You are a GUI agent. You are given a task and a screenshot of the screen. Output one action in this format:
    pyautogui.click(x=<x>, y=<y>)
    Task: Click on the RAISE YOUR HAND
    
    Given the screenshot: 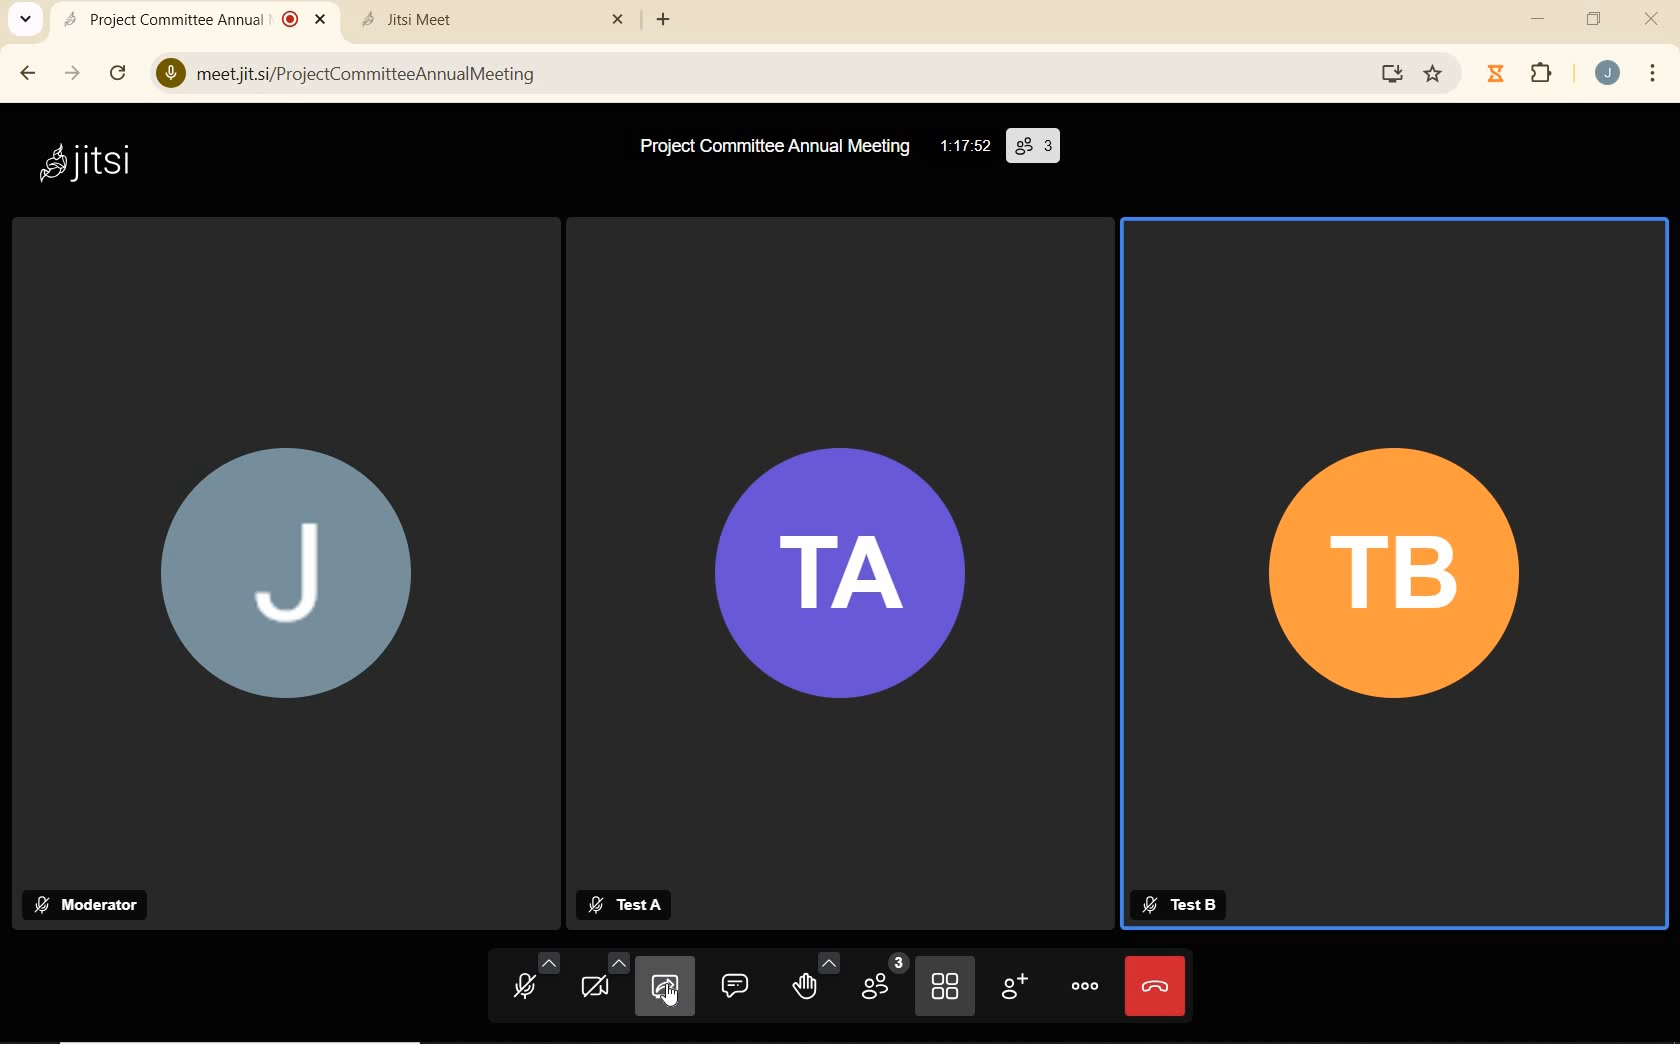 What is the action you would take?
    pyautogui.click(x=814, y=983)
    